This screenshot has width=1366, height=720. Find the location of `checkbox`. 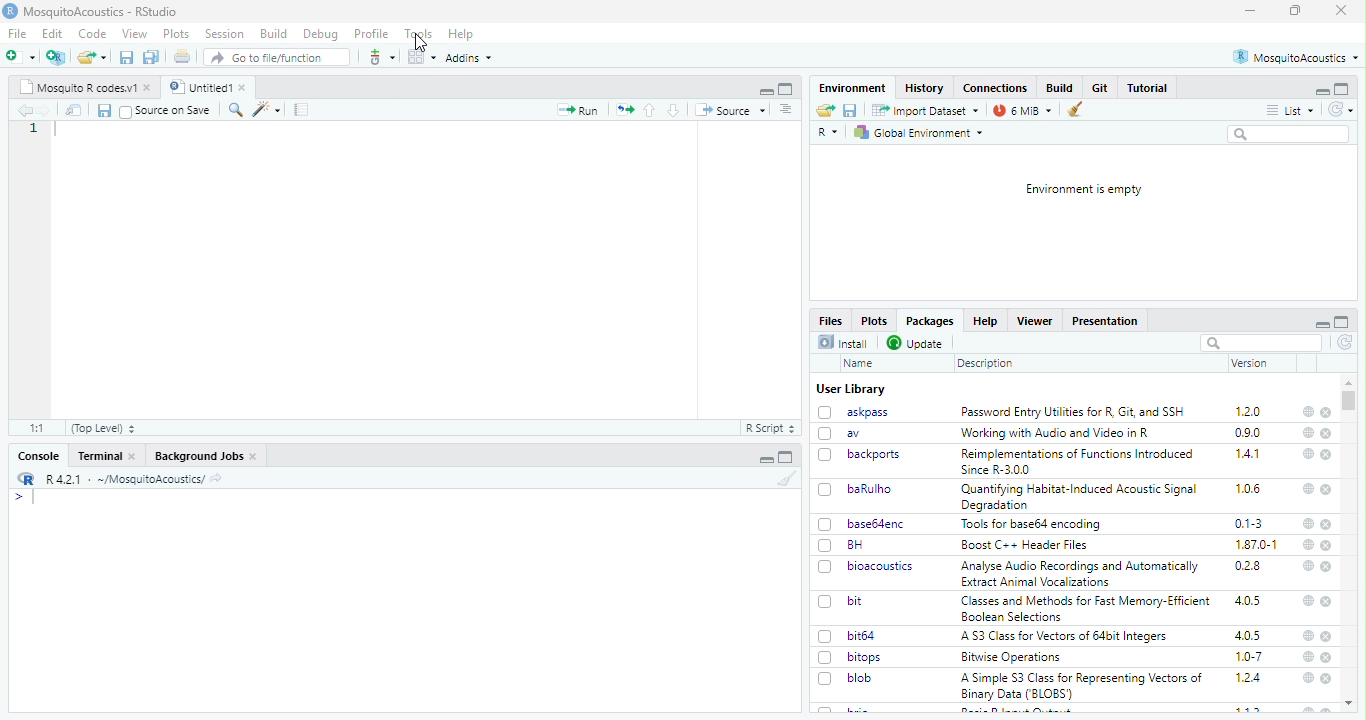

checkbox is located at coordinates (826, 568).